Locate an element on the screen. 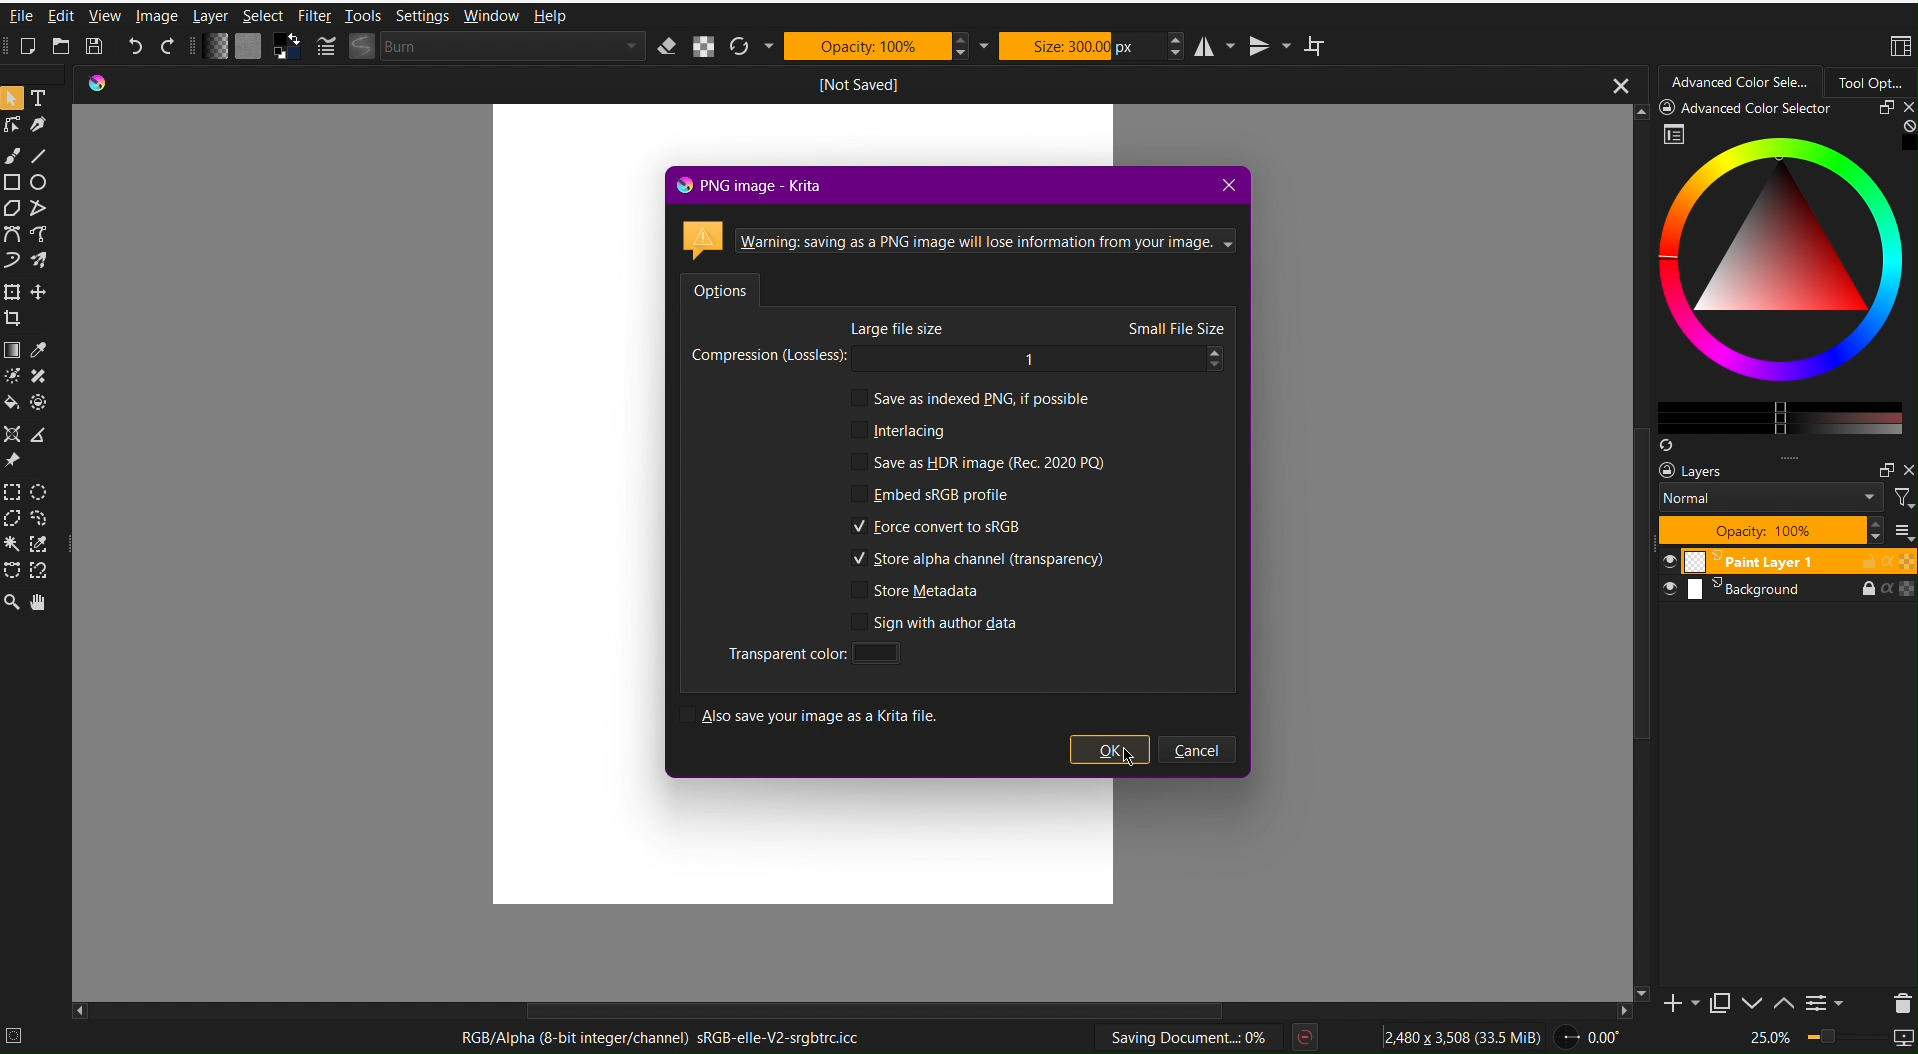 The height and width of the screenshot is (1054, 1918). Opacity is located at coordinates (874, 46).